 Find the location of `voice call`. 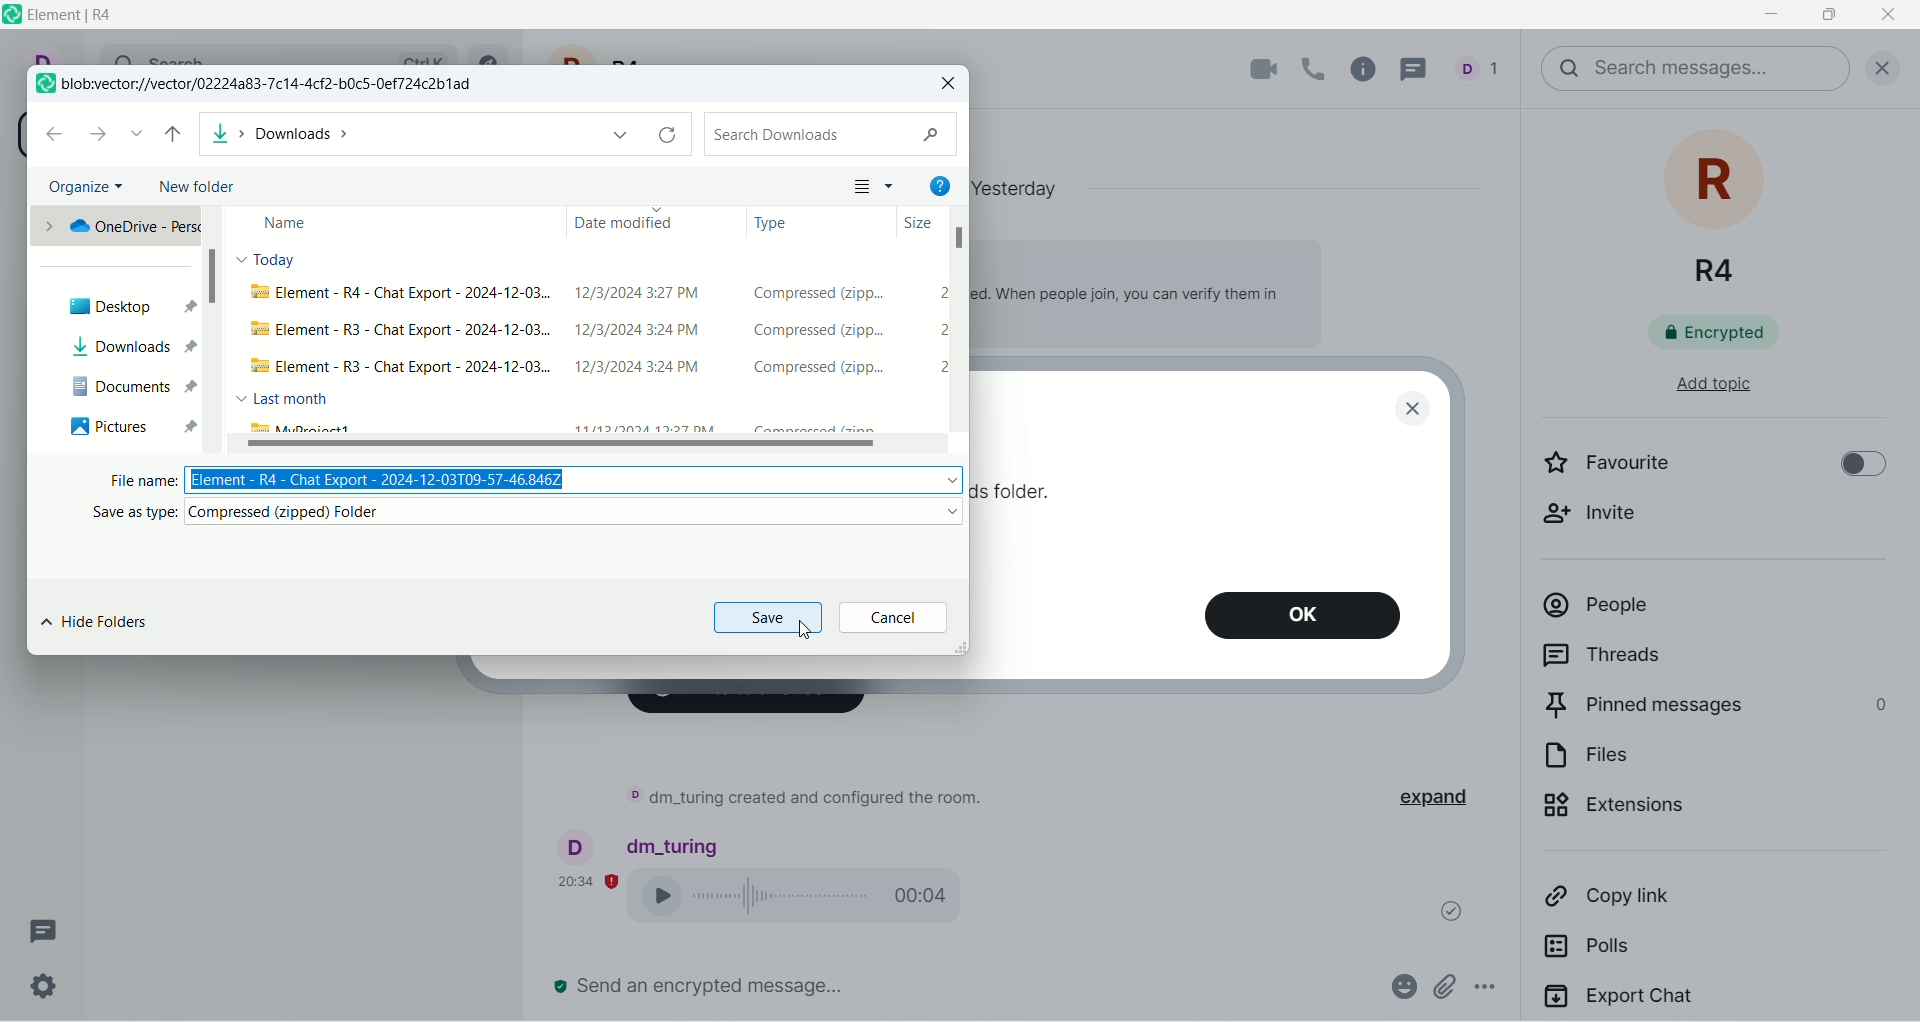

voice call is located at coordinates (807, 899).